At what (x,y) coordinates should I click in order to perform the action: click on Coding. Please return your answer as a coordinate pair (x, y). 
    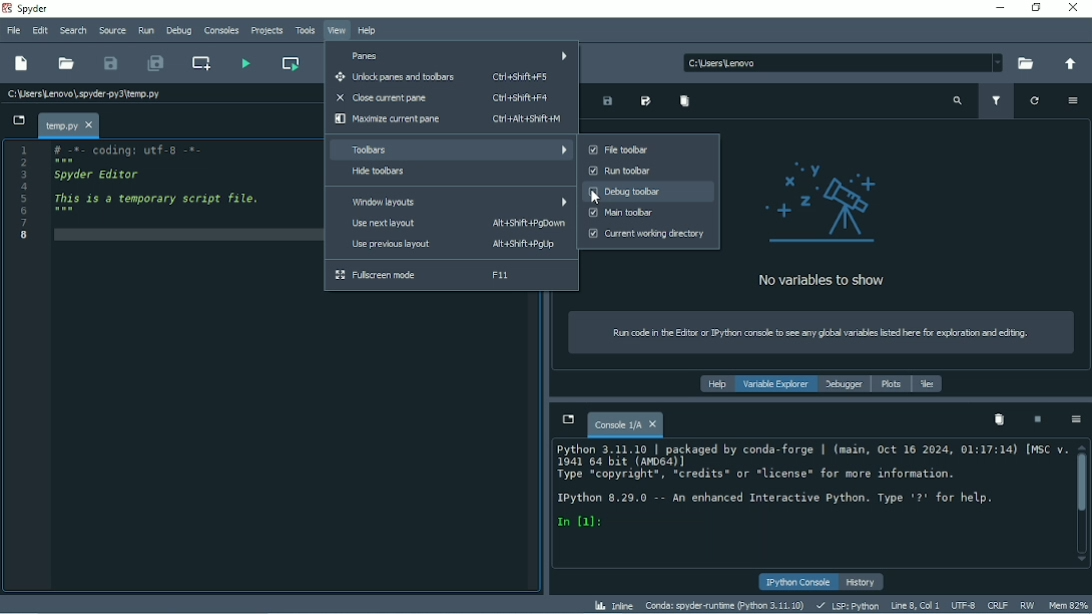
    Looking at the image, I should click on (123, 150).